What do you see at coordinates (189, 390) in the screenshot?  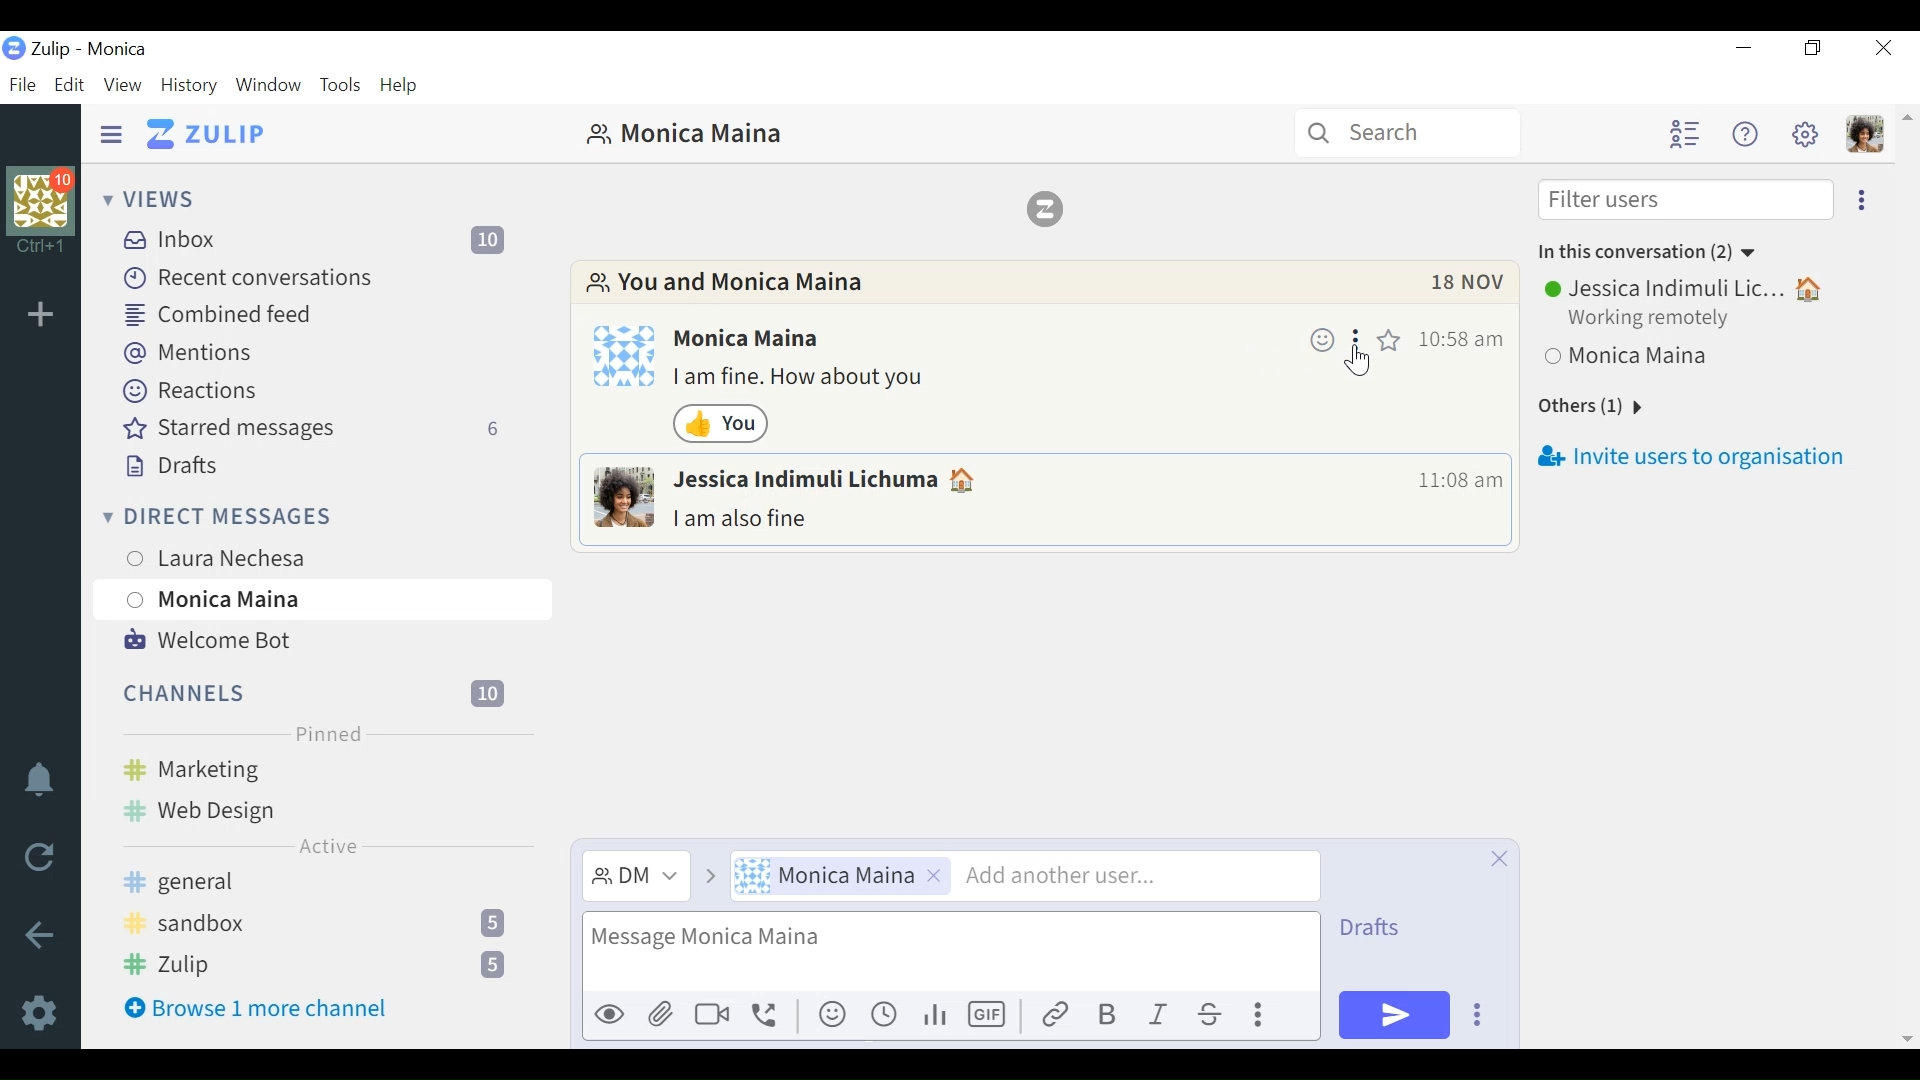 I see `Reactions` at bounding box center [189, 390].